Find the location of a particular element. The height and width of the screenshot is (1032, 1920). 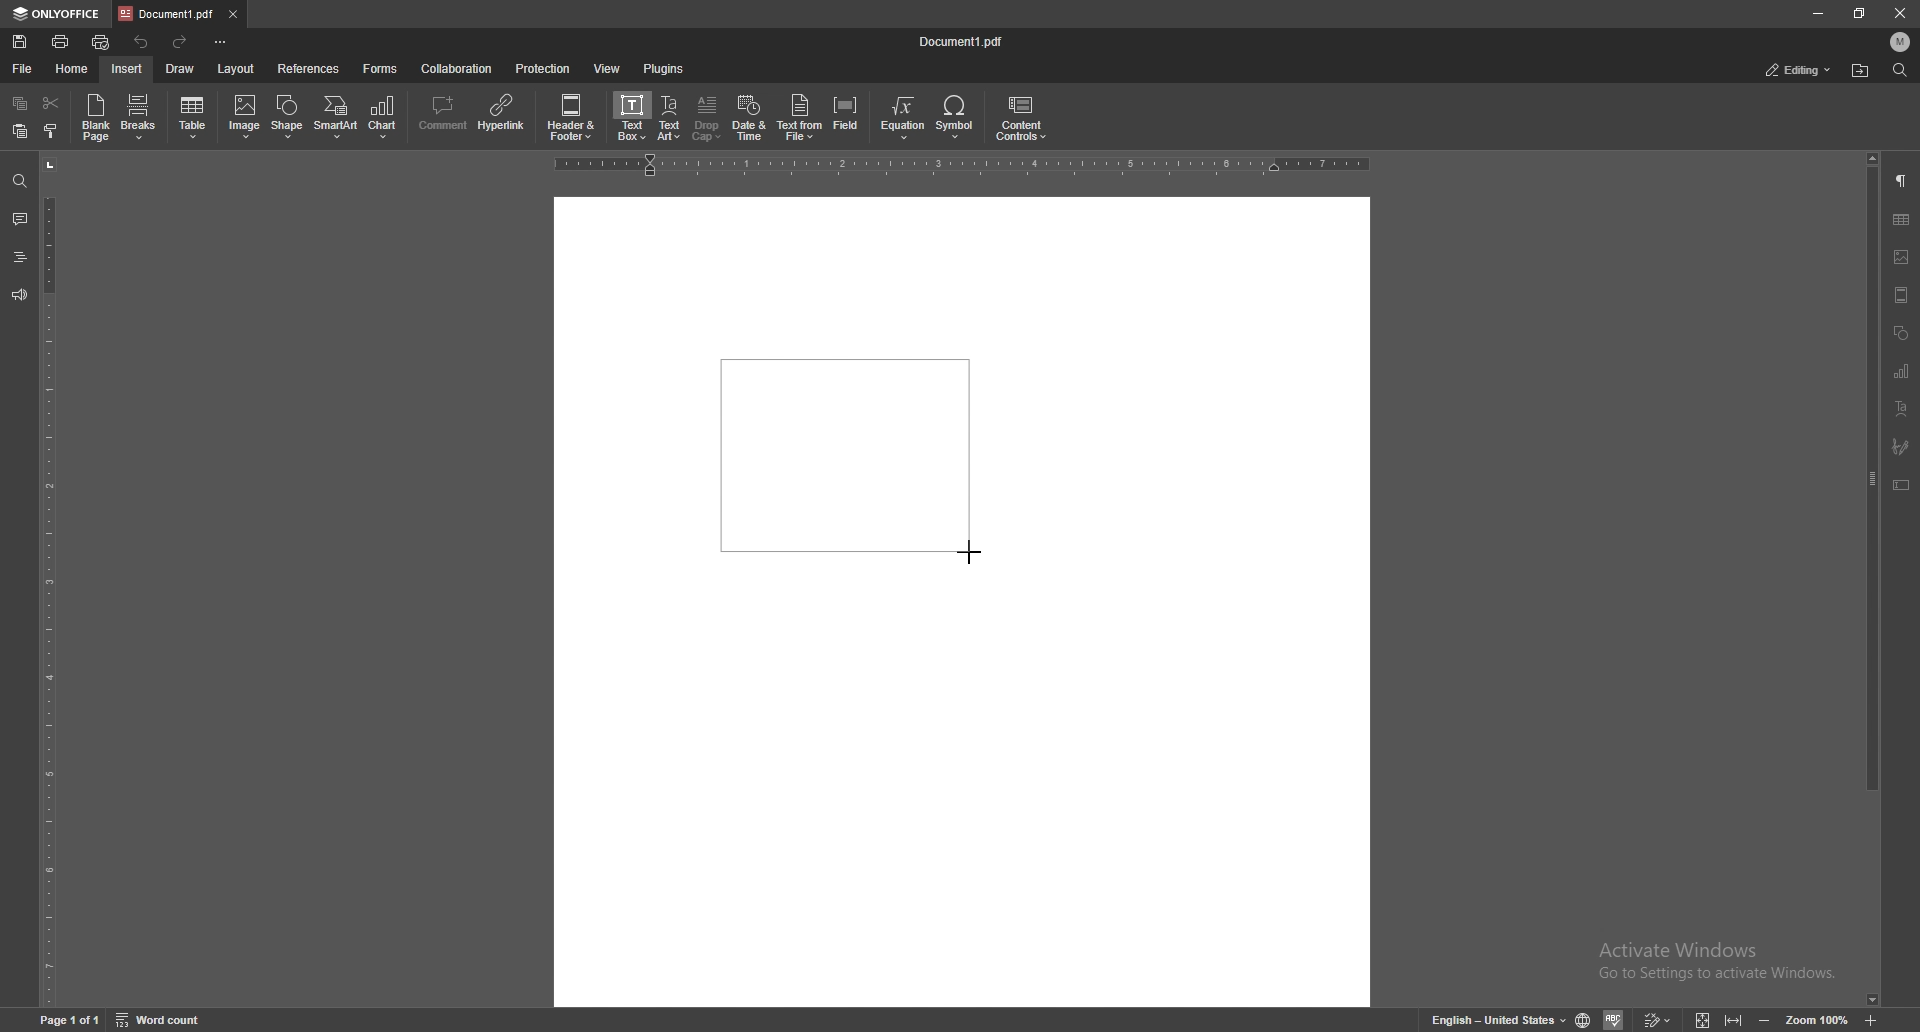

smart art is located at coordinates (336, 117).